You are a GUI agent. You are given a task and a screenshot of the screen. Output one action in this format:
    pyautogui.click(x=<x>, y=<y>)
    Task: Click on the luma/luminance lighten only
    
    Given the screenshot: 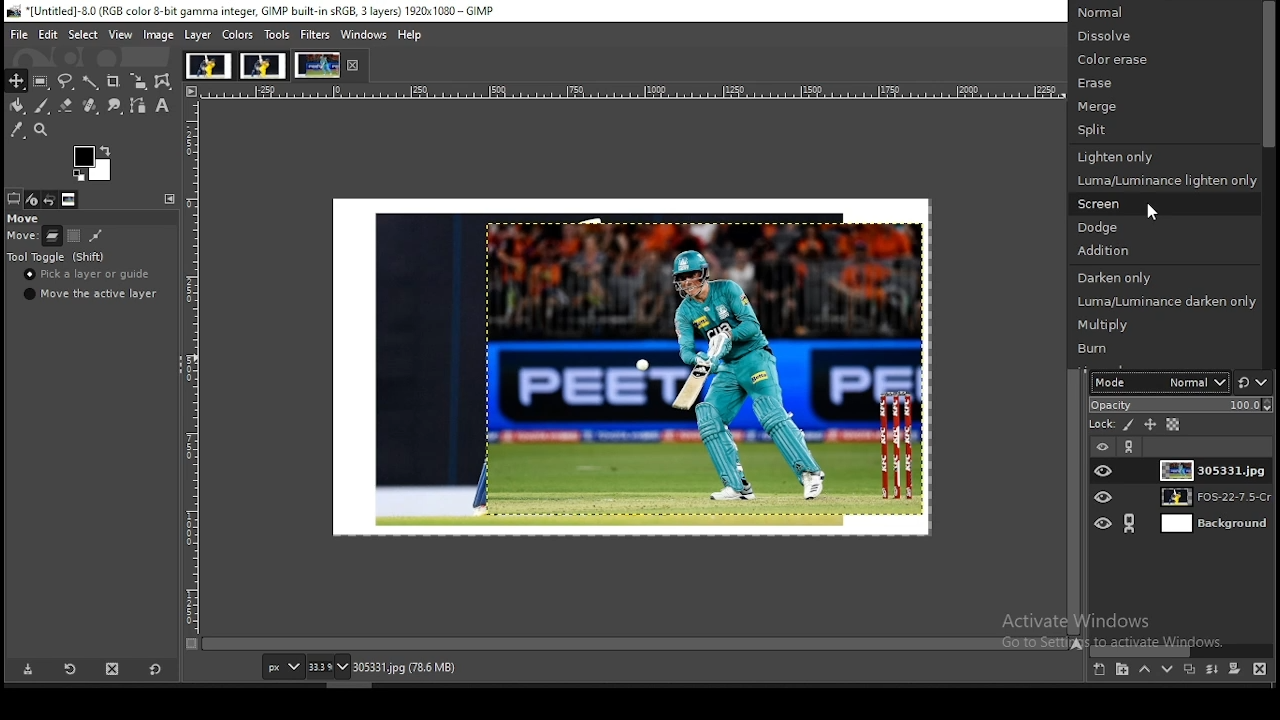 What is the action you would take?
    pyautogui.click(x=1165, y=180)
    